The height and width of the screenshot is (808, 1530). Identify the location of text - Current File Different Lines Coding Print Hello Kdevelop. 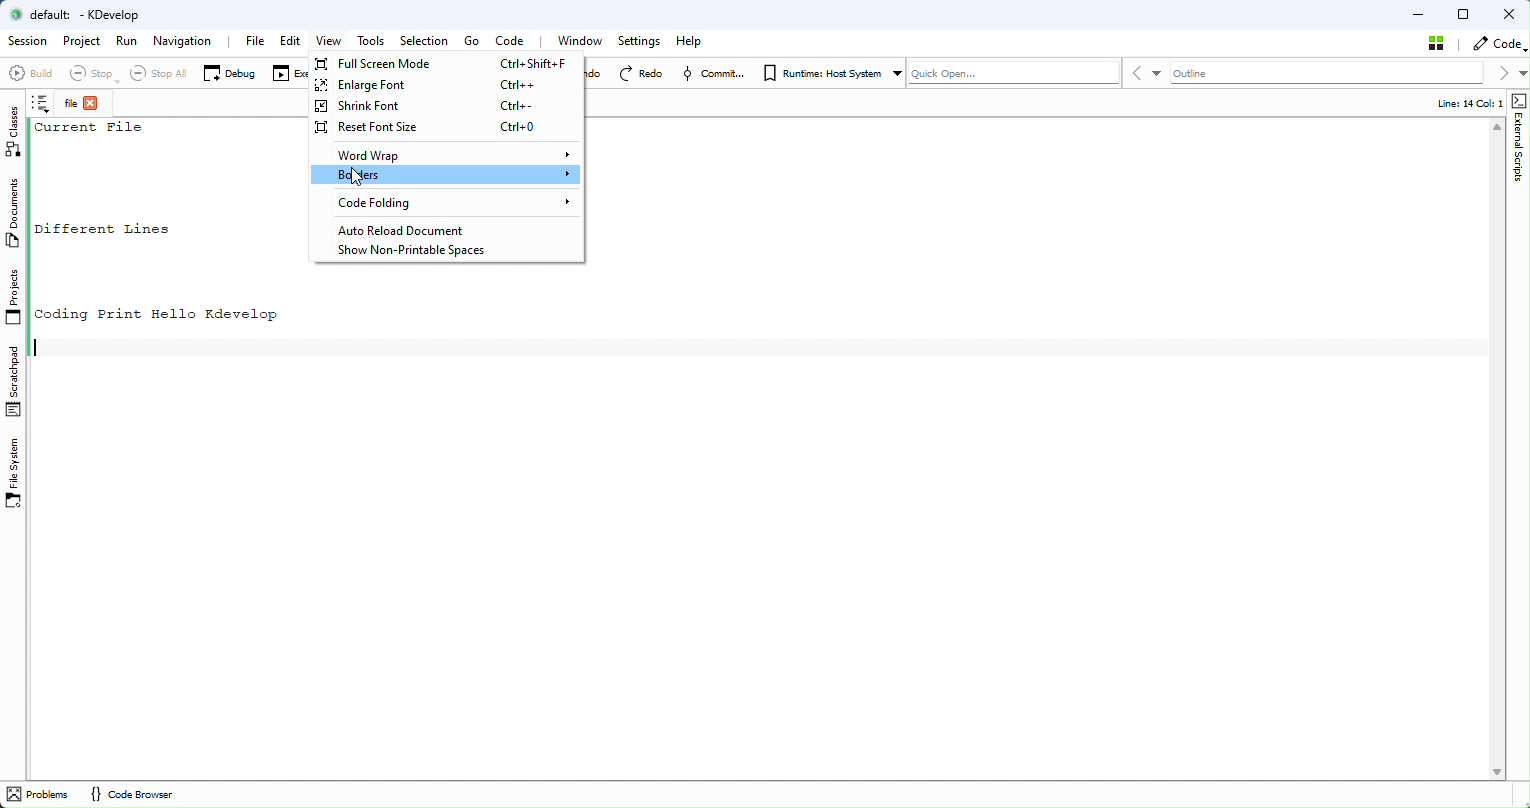
(172, 221).